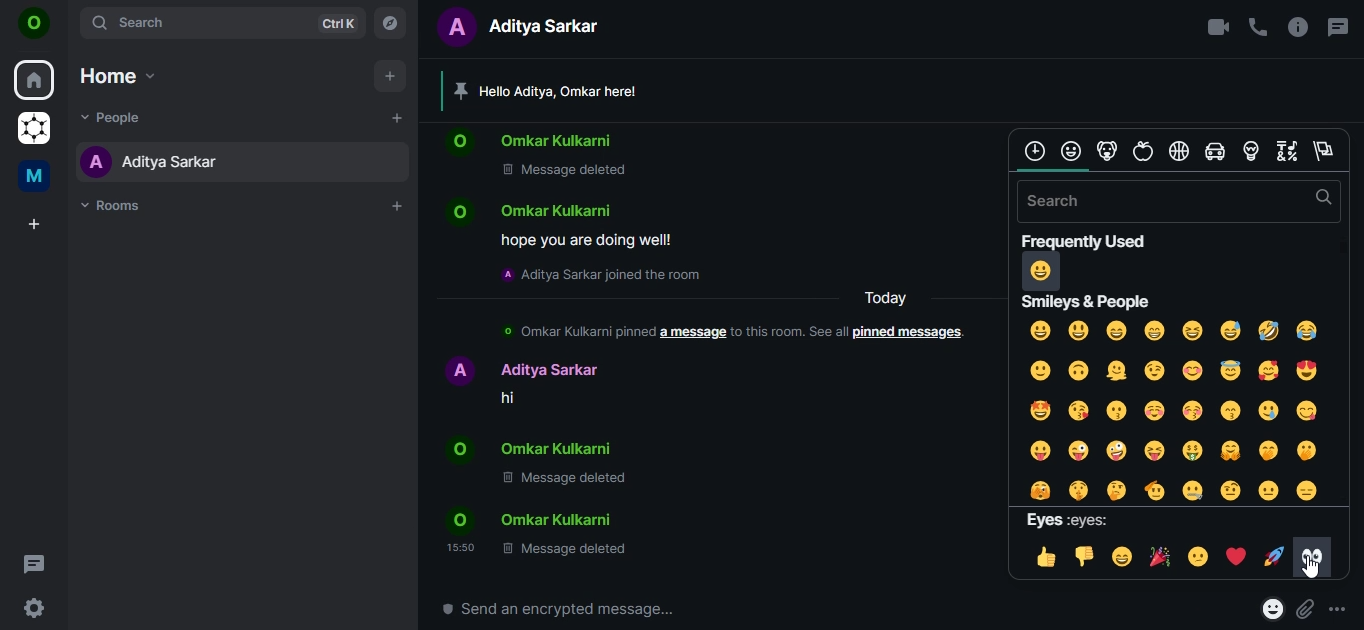  Describe the element at coordinates (1235, 556) in the screenshot. I see `heartss` at that location.